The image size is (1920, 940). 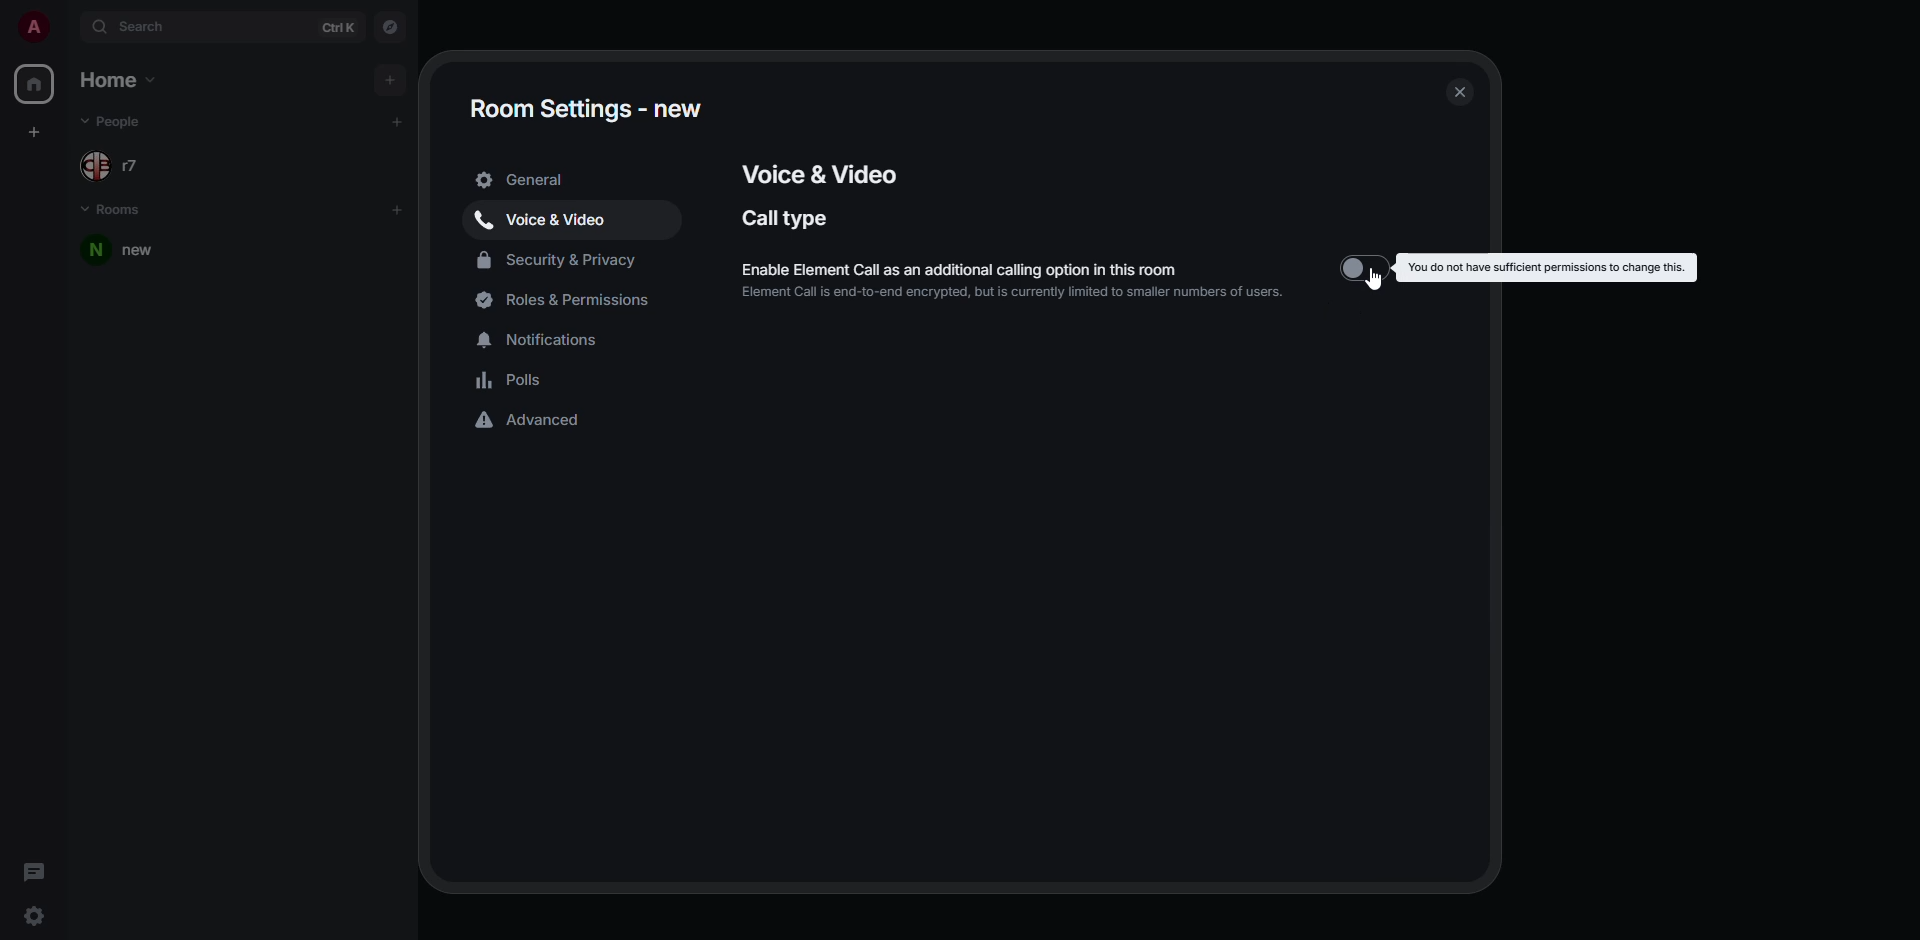 I want to click on you do not have permission, so click(x=1548, y=266).